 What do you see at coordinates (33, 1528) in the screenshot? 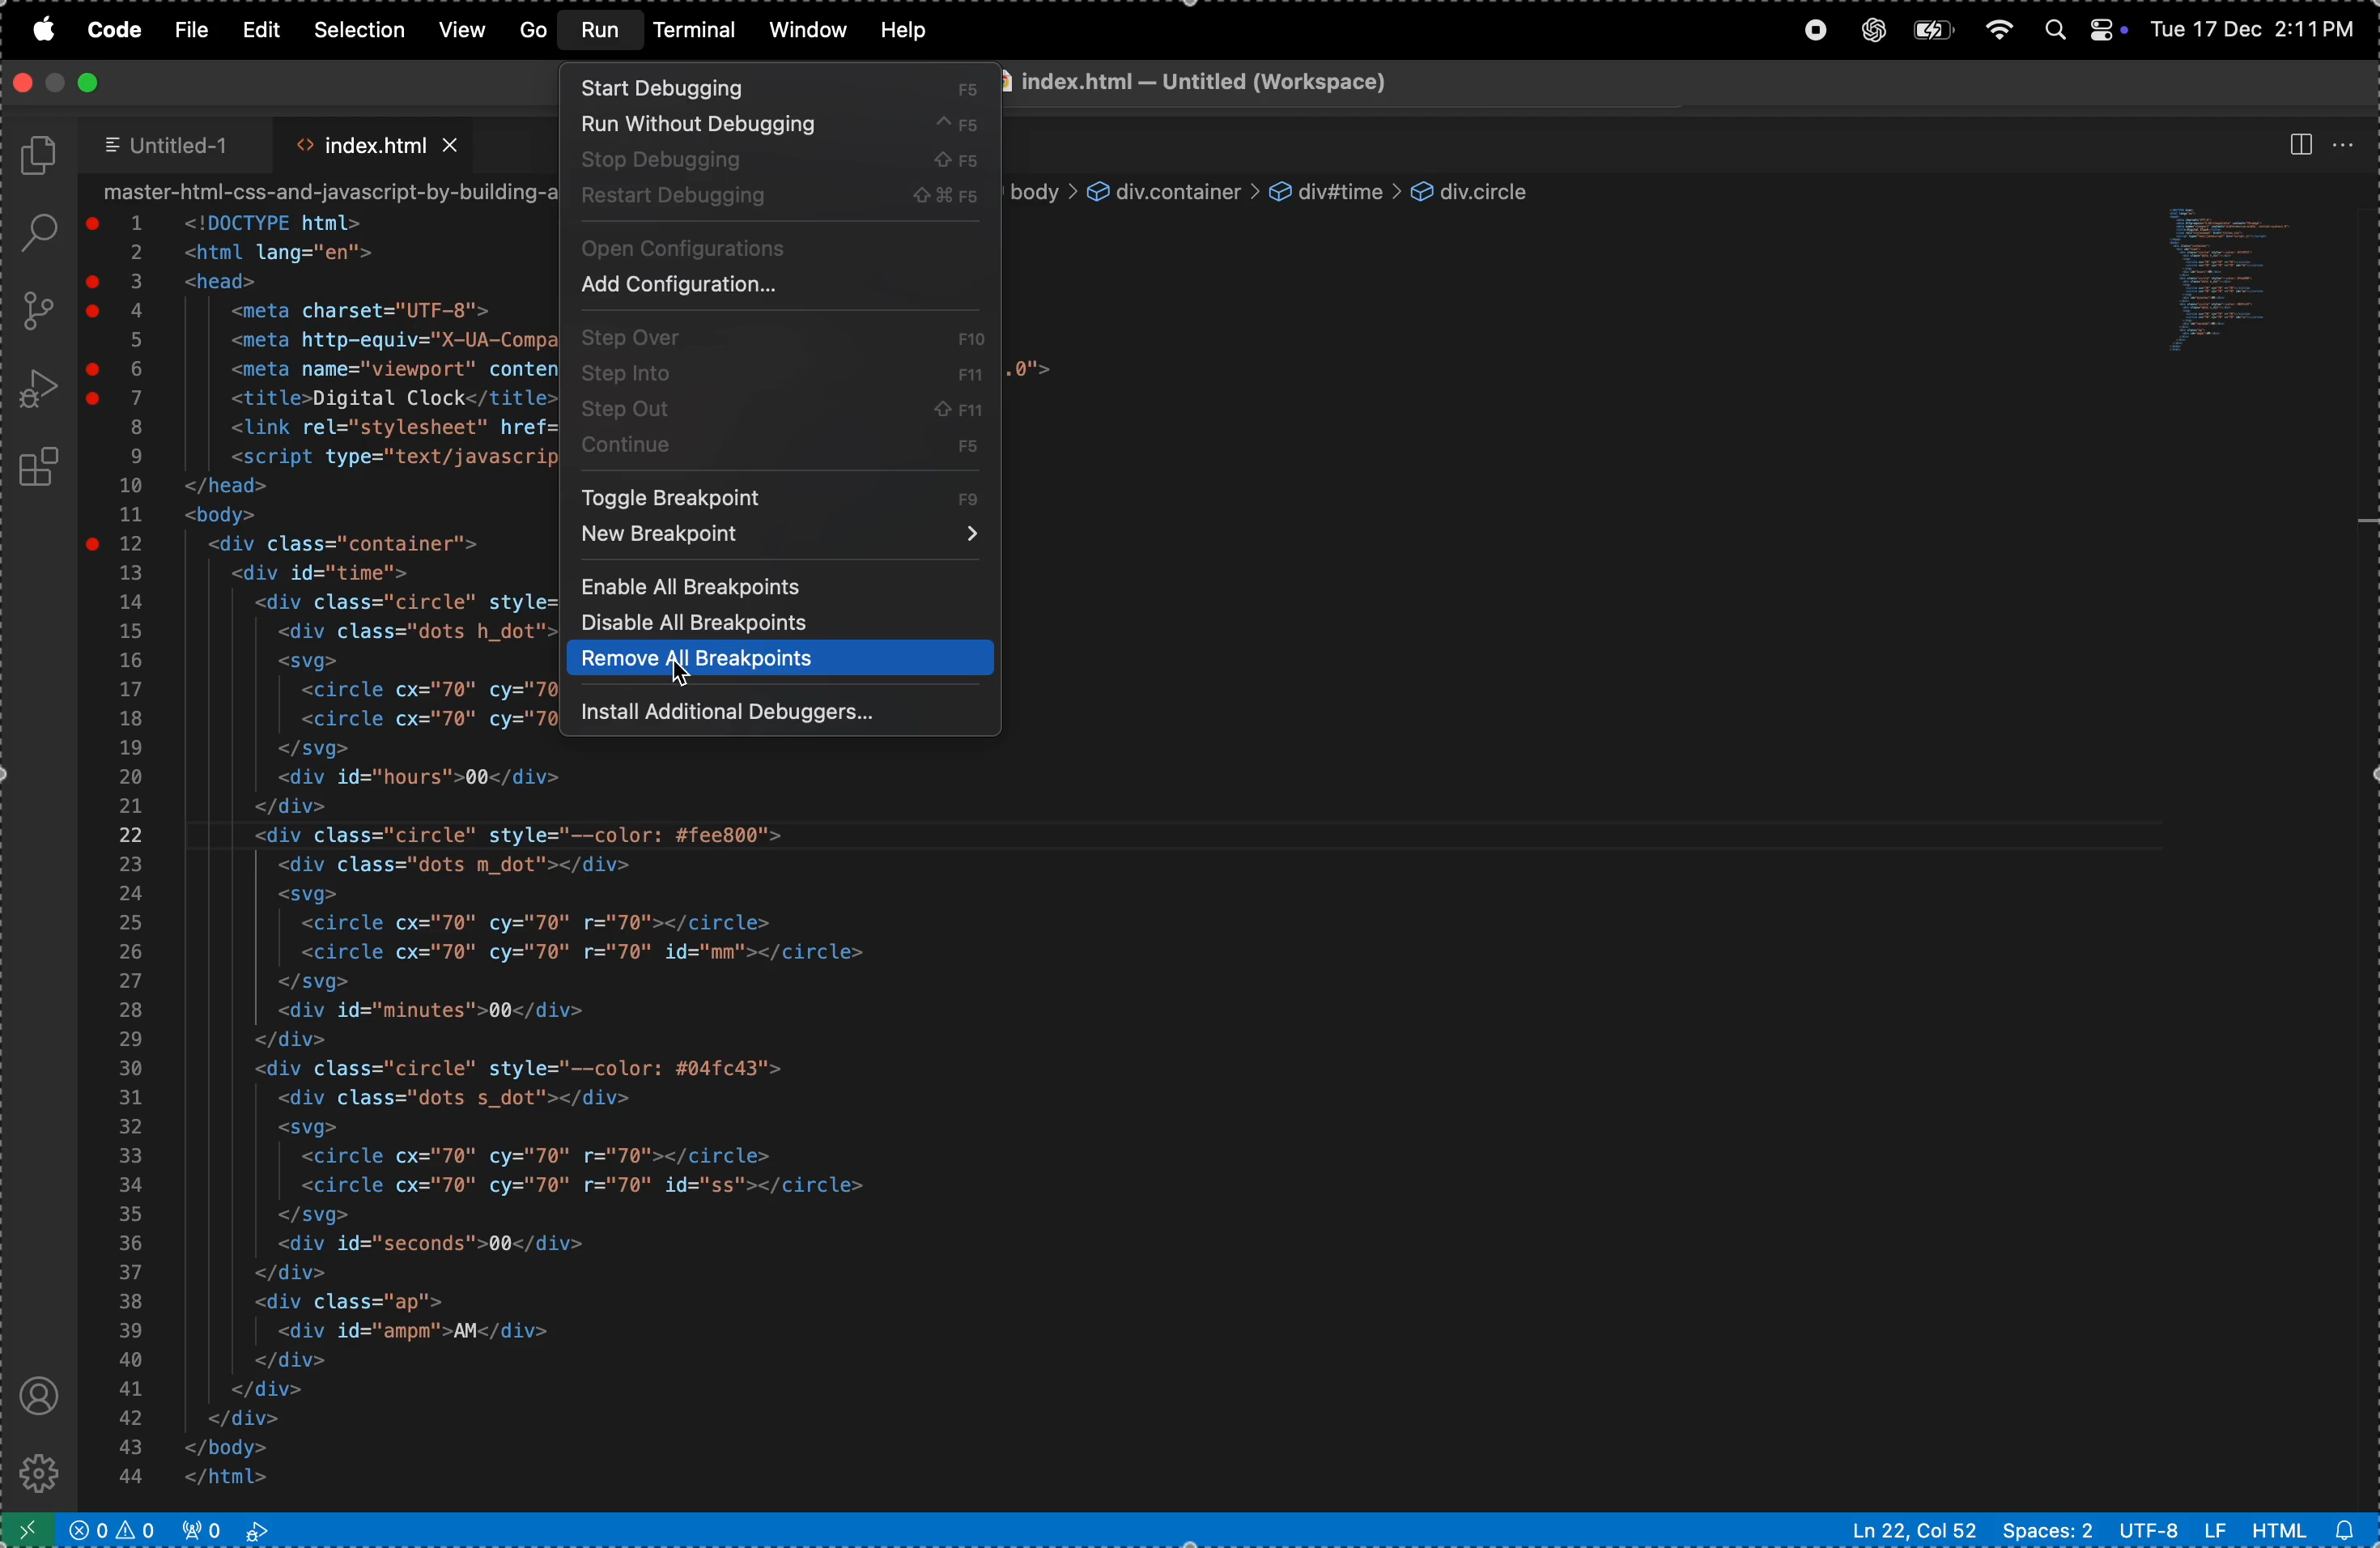
I see `open remote window` at bounding box center [33, 1528].